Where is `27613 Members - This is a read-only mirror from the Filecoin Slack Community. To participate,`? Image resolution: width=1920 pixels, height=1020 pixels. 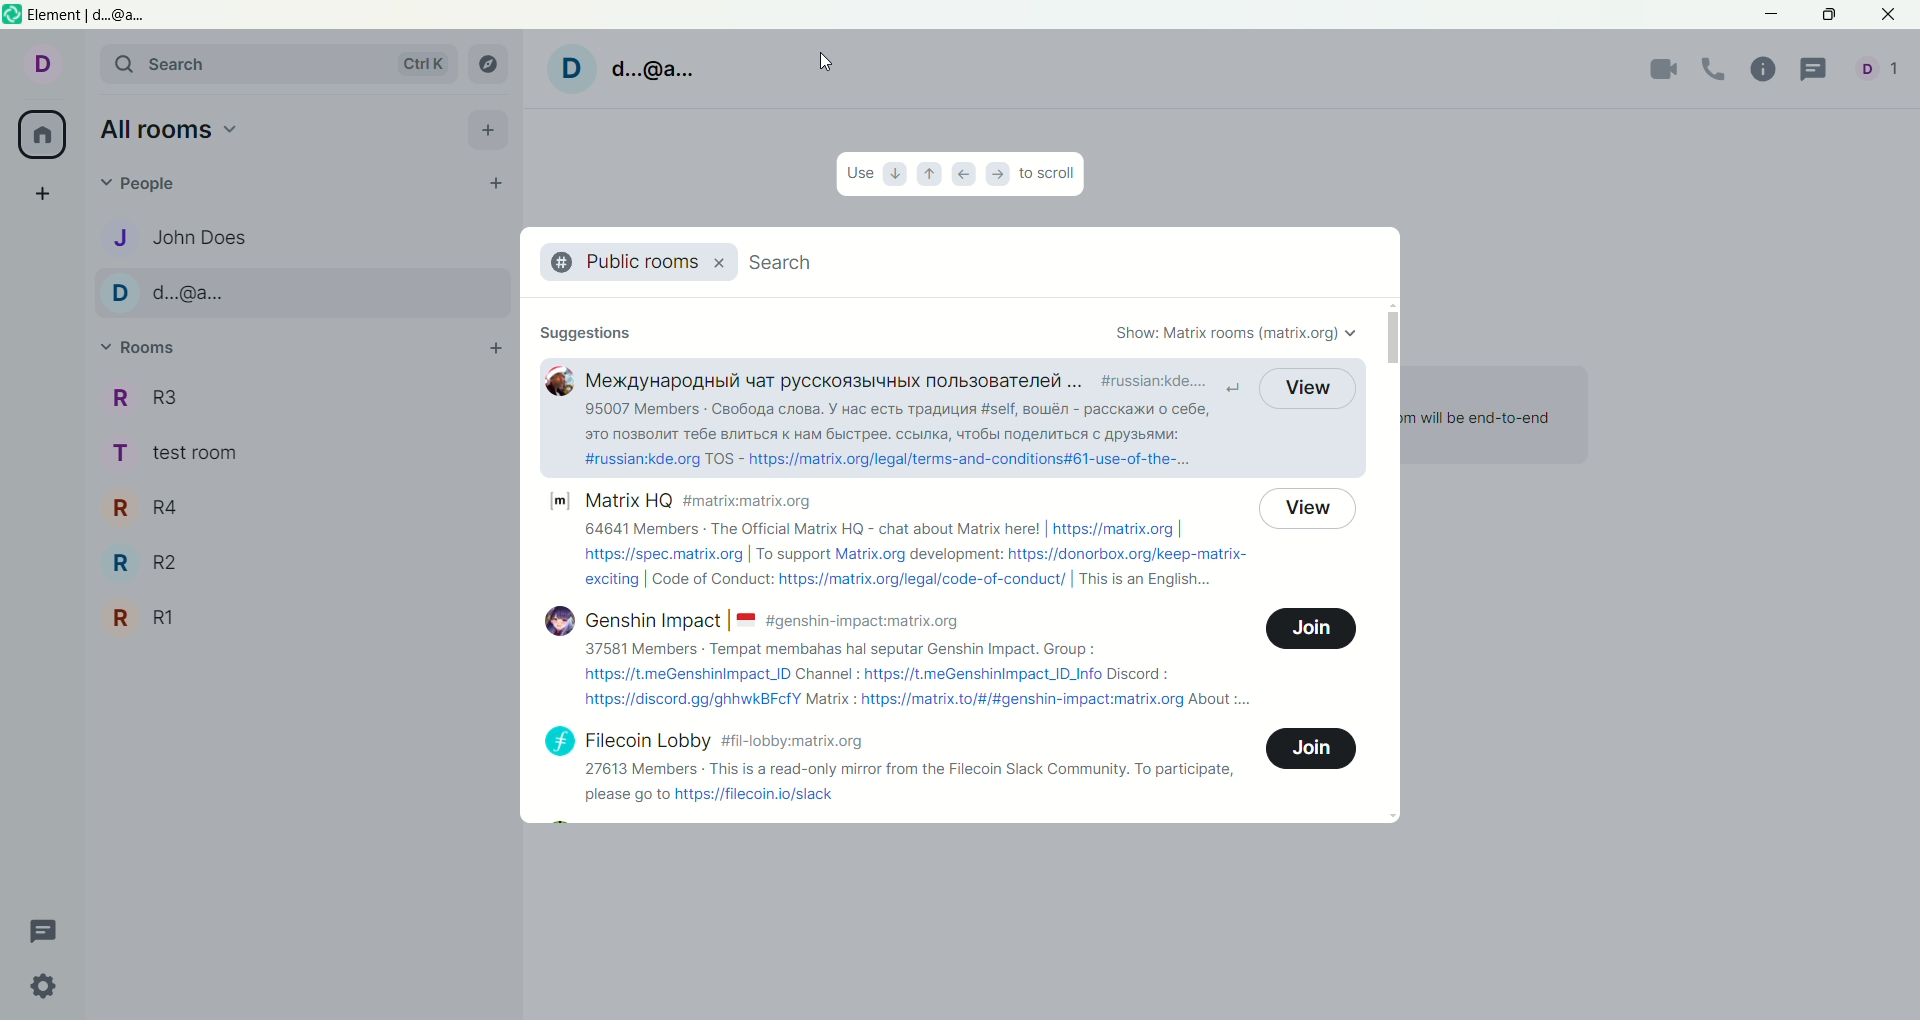
27613 Members - This is a read-only mirror from the Filecoin Slack Community. To participate, is located at coordinates (911, 770).